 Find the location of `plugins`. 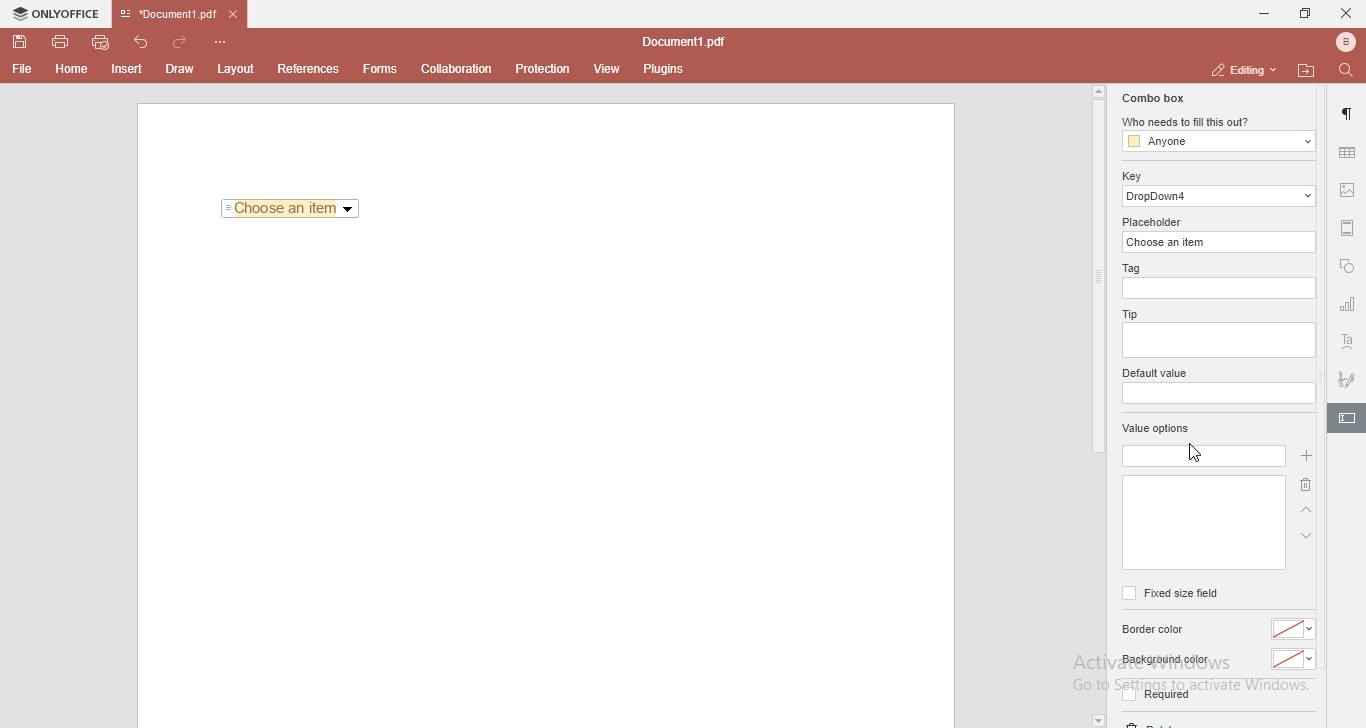

plugins is located at coordinates (664, 70).